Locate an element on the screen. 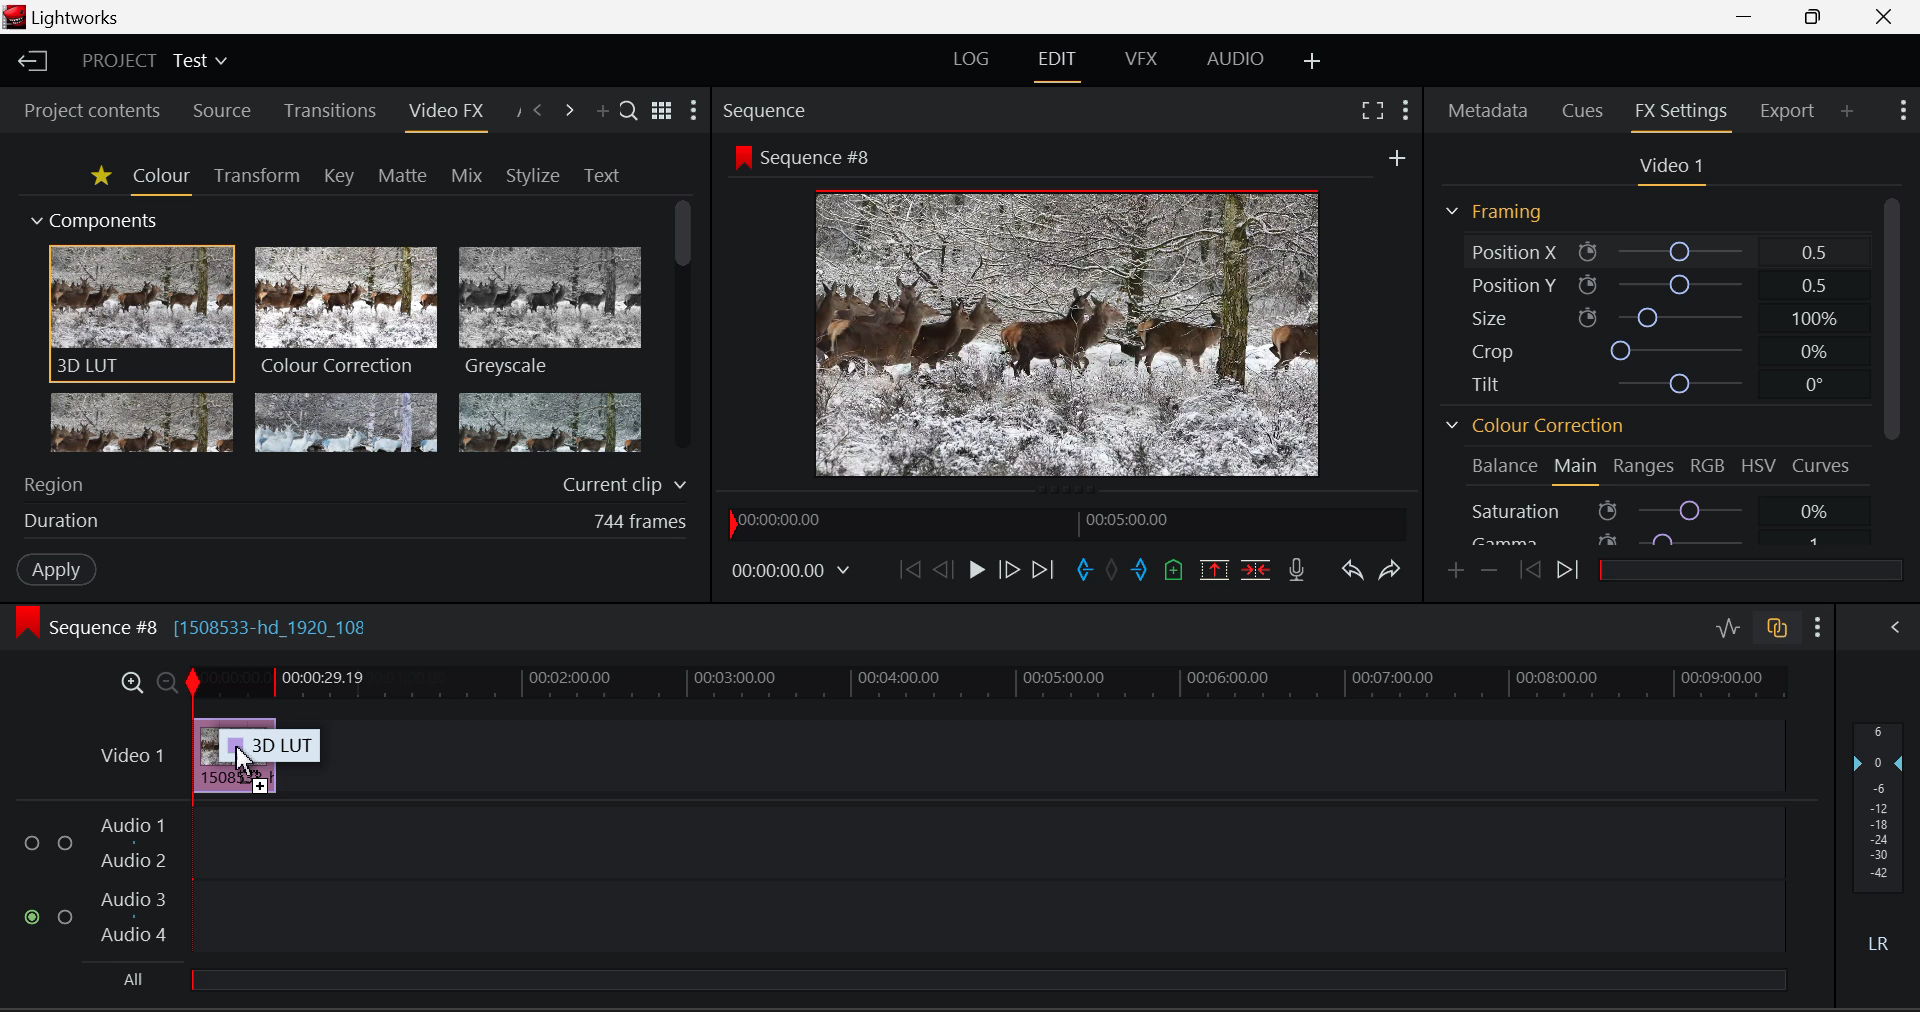 The width and height of the screenshot is (1920, 1012). Add Layout is located at coordinates (1310, 61).